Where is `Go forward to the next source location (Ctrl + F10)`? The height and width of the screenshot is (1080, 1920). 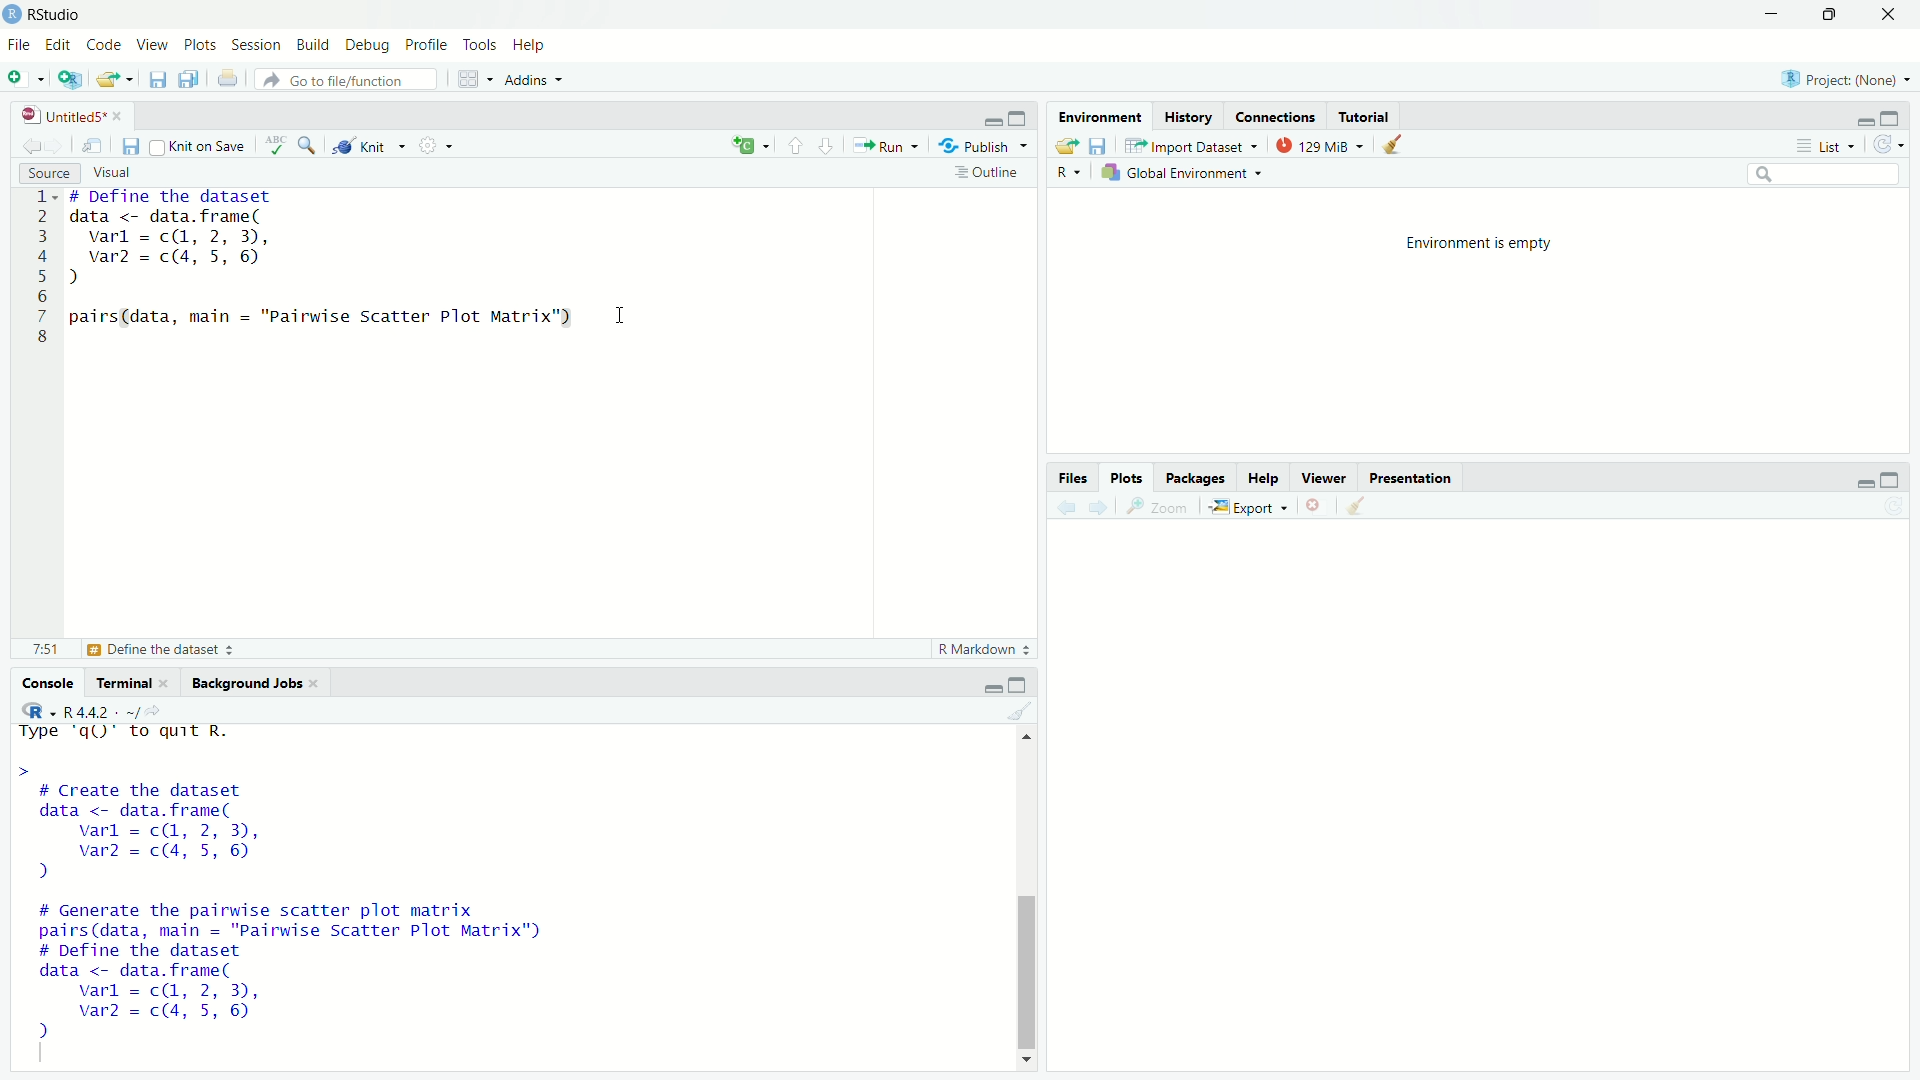 Go forward to the next source location (Ctrl + F10) is located at coordinates (1094, 505).